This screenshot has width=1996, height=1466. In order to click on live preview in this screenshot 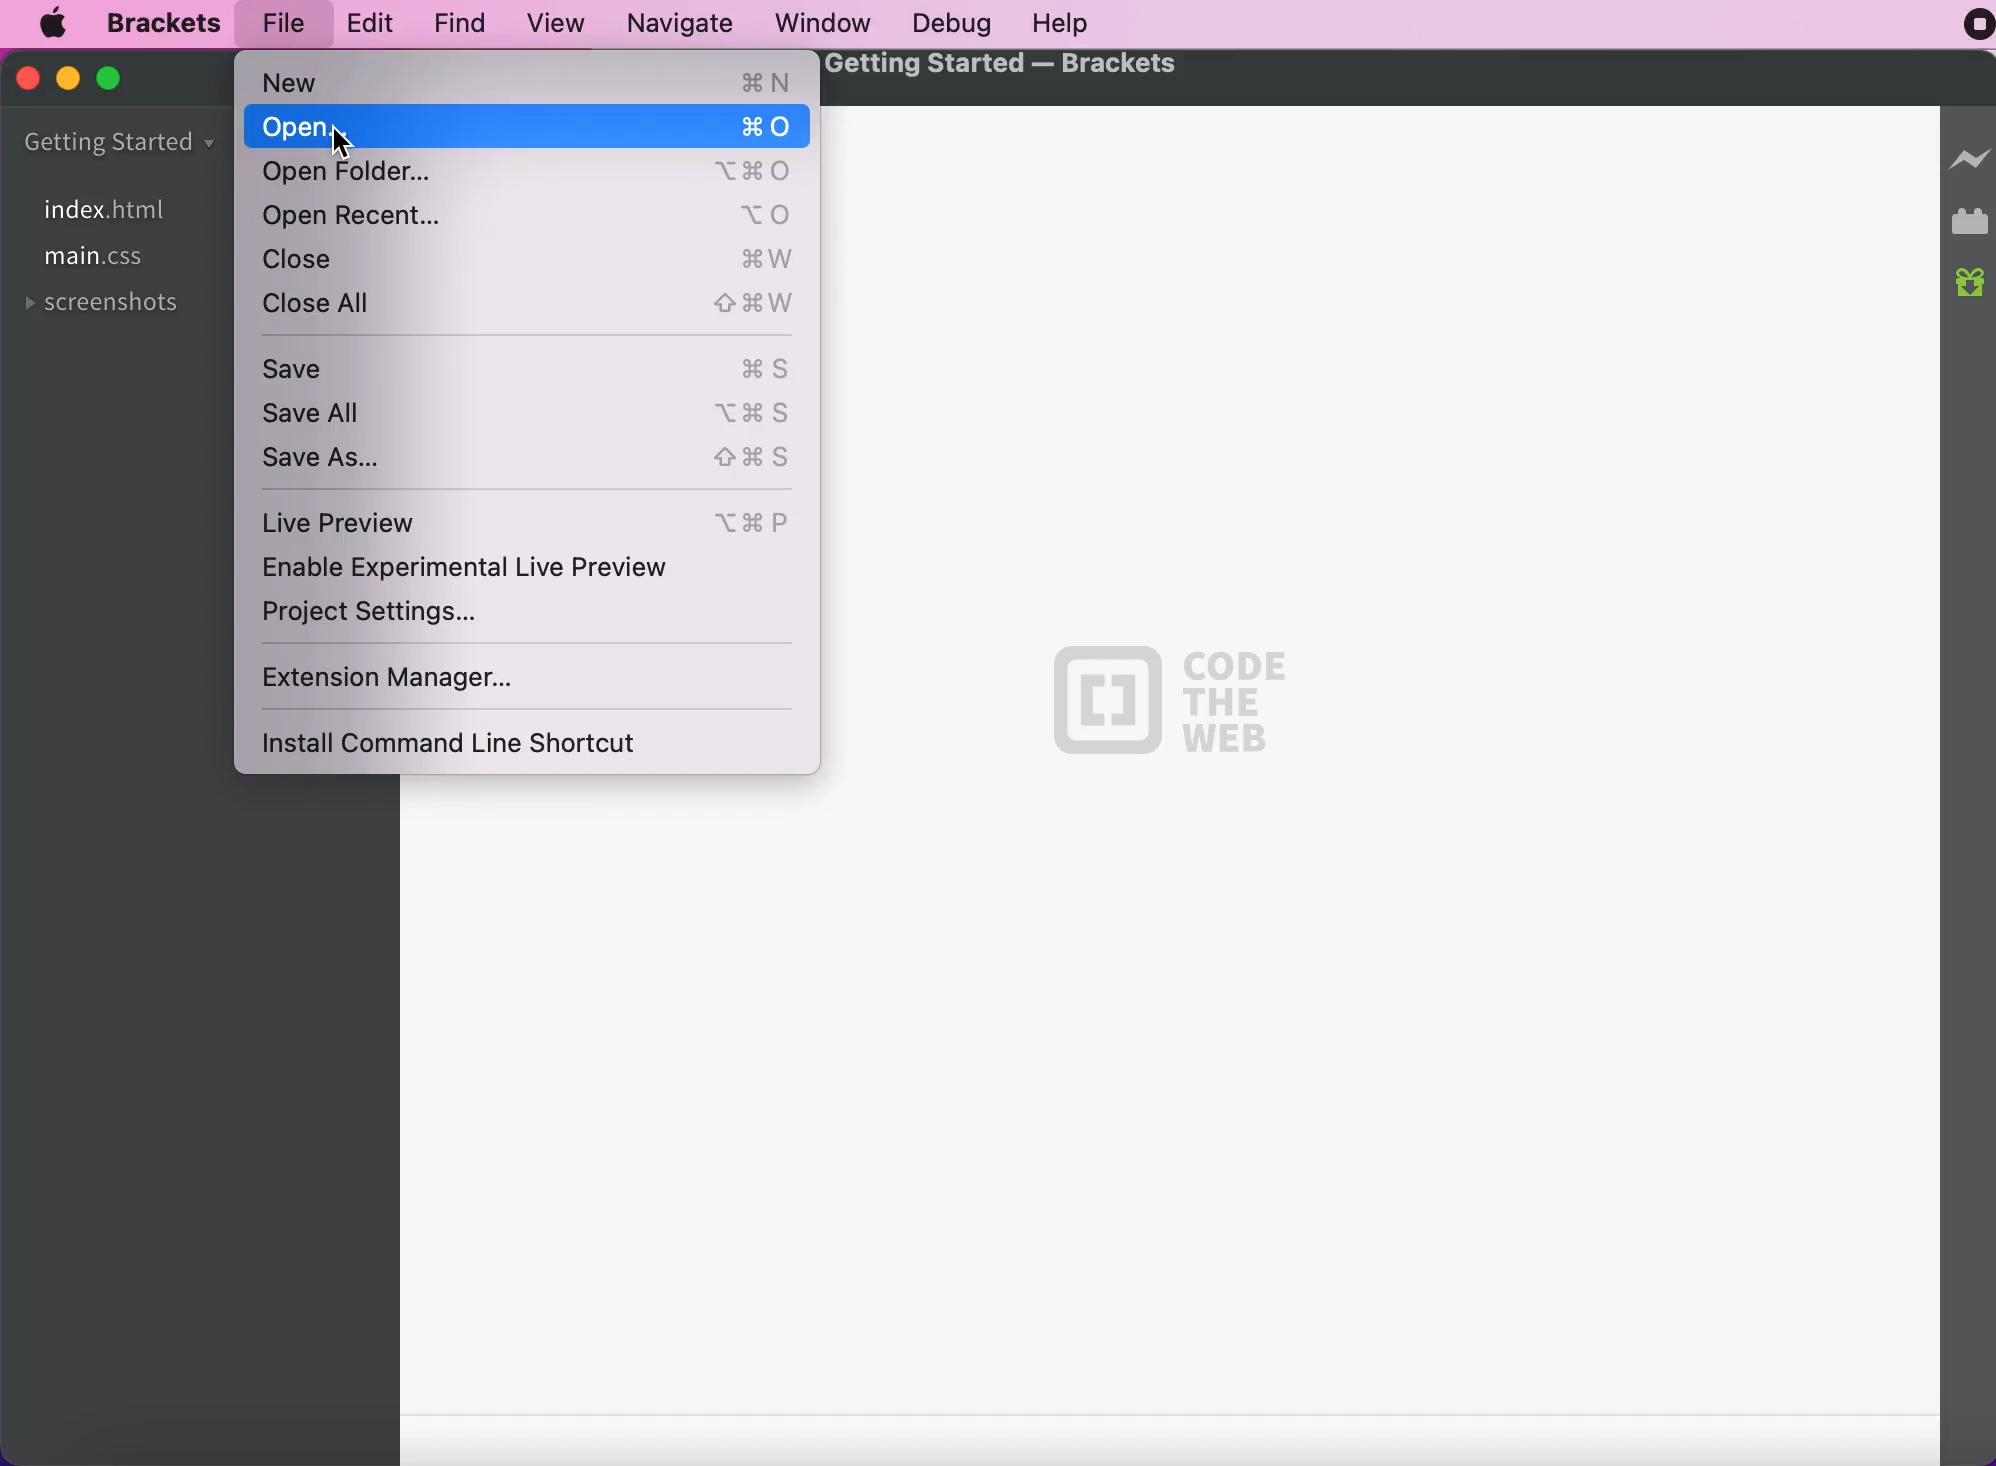, I will do `click(529, 518)`.